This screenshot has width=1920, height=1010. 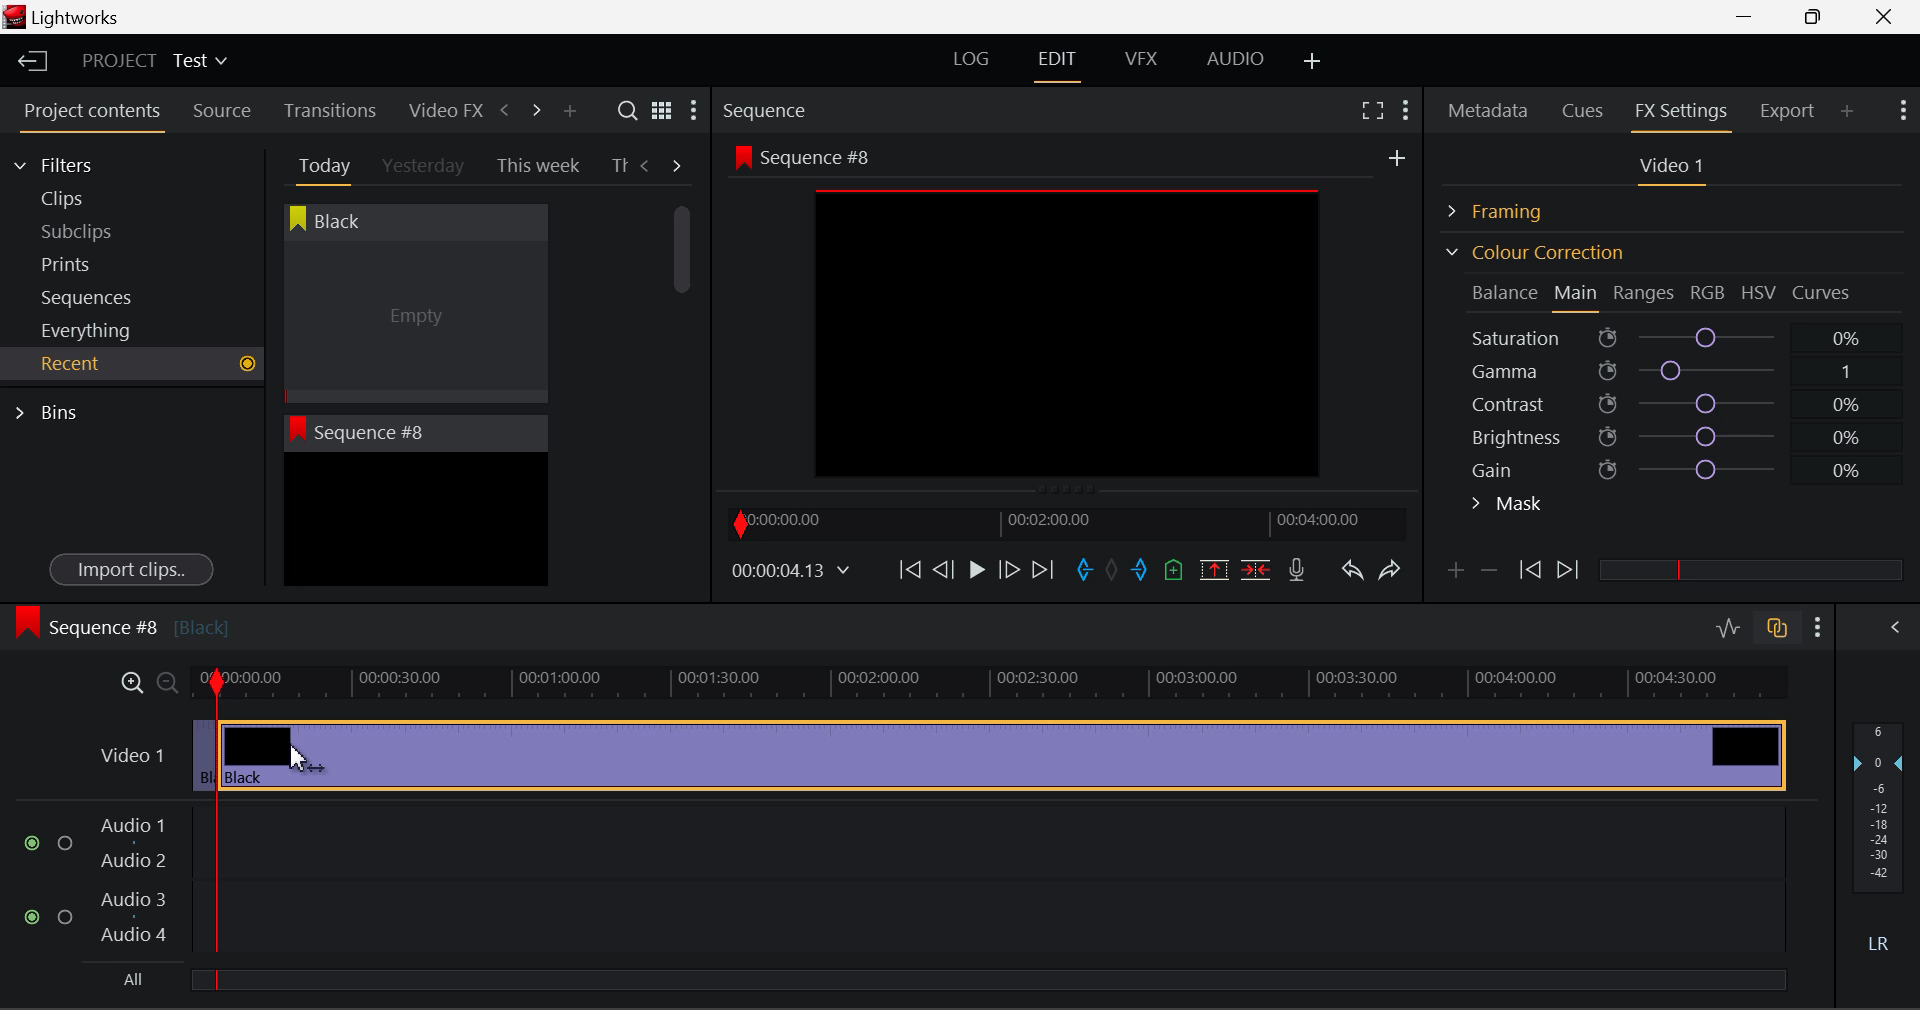 What do you see at coordinates (128, 682) in the screenshot?
I see `Timeline Zoom In` at bounding box center [128, 682].